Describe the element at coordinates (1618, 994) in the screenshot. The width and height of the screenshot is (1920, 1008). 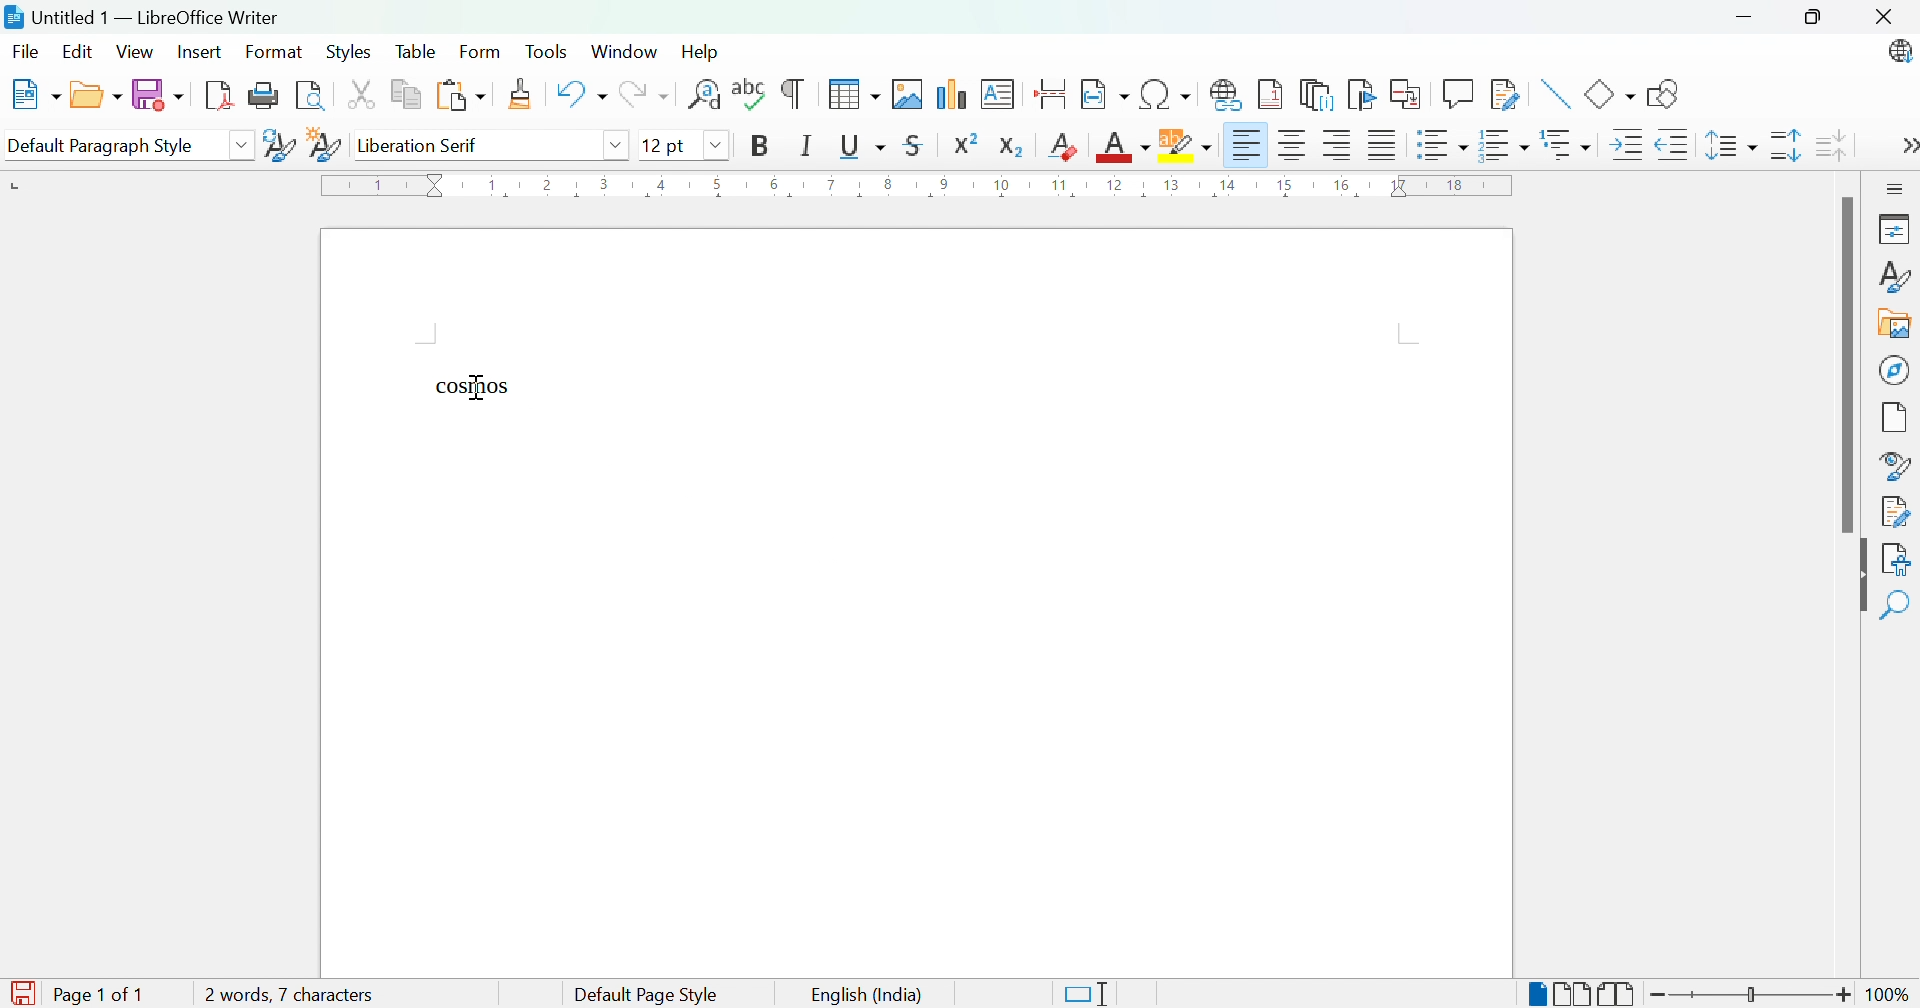
I see `Book view` at that location.